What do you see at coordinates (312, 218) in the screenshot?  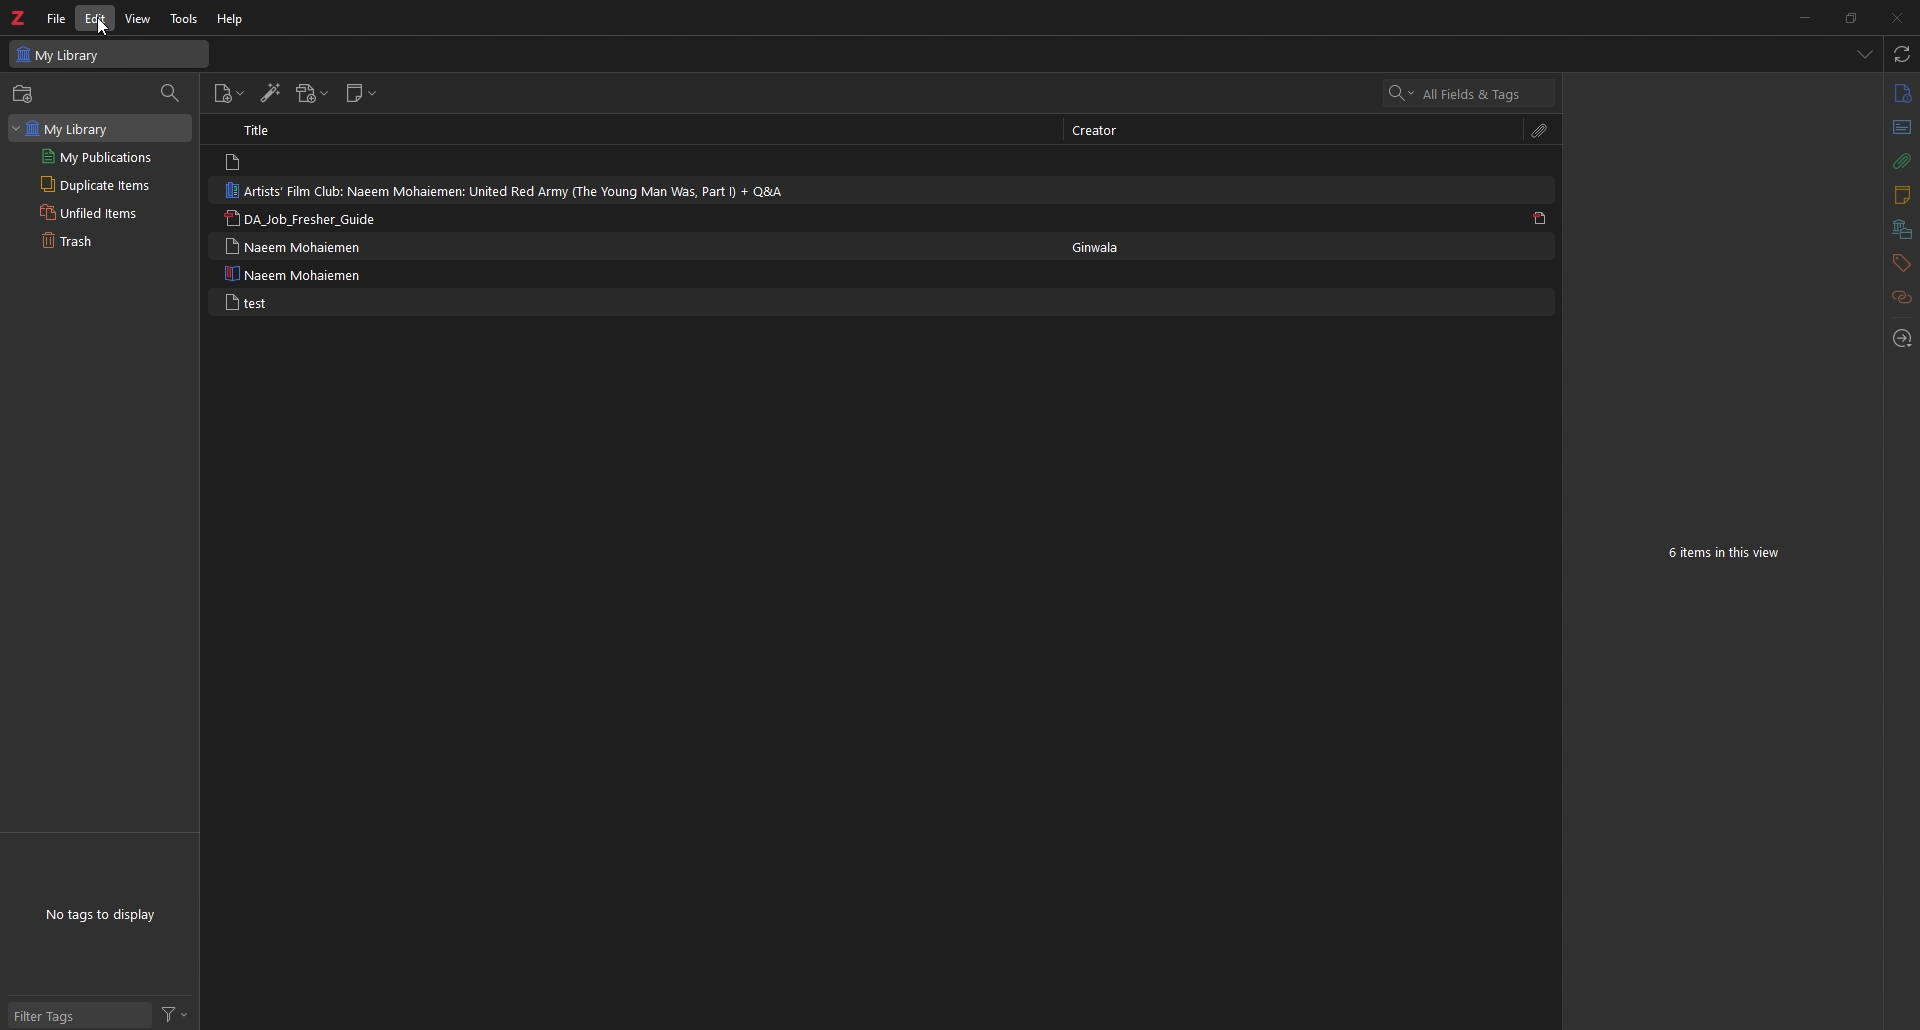 I see `DA_Job,_Fresher_Guide` at bounding box center [312, 218].